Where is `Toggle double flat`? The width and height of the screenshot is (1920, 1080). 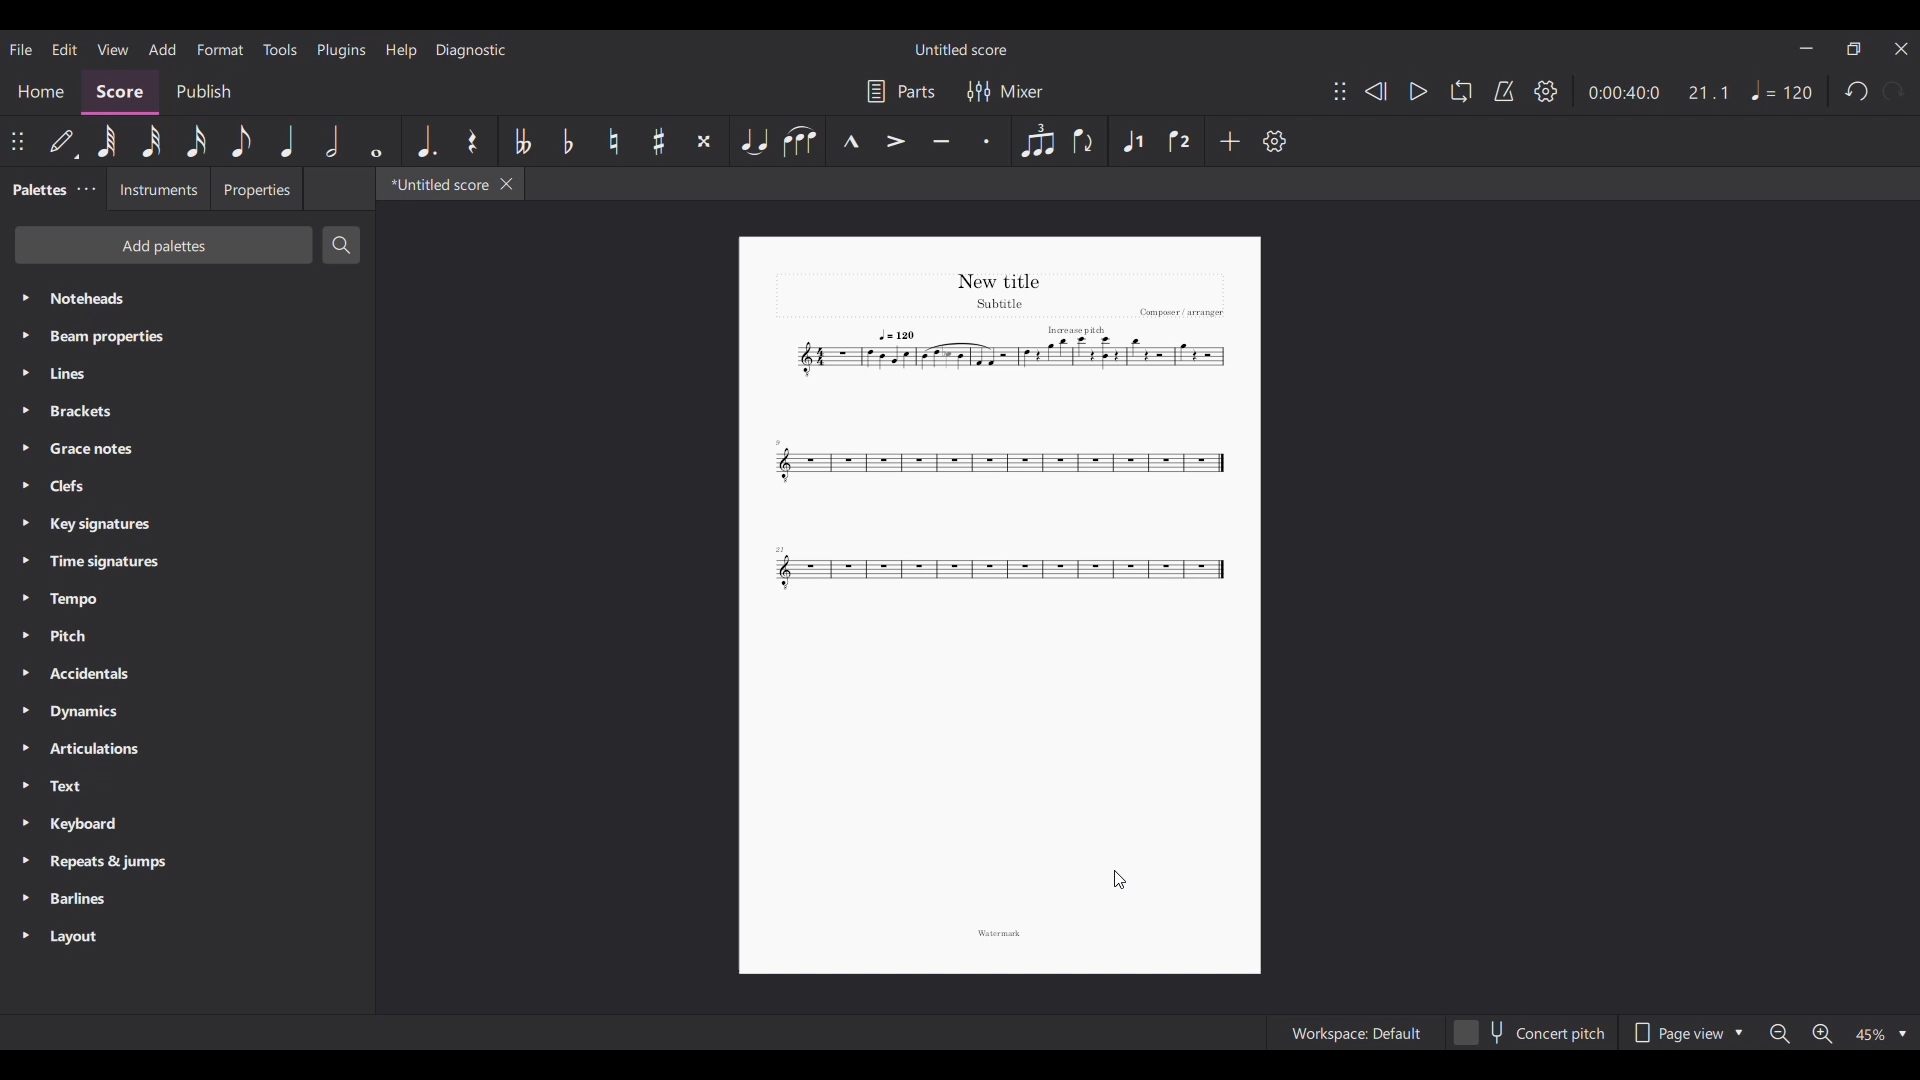
Toggle double flat is located at coordinates (521, 141).